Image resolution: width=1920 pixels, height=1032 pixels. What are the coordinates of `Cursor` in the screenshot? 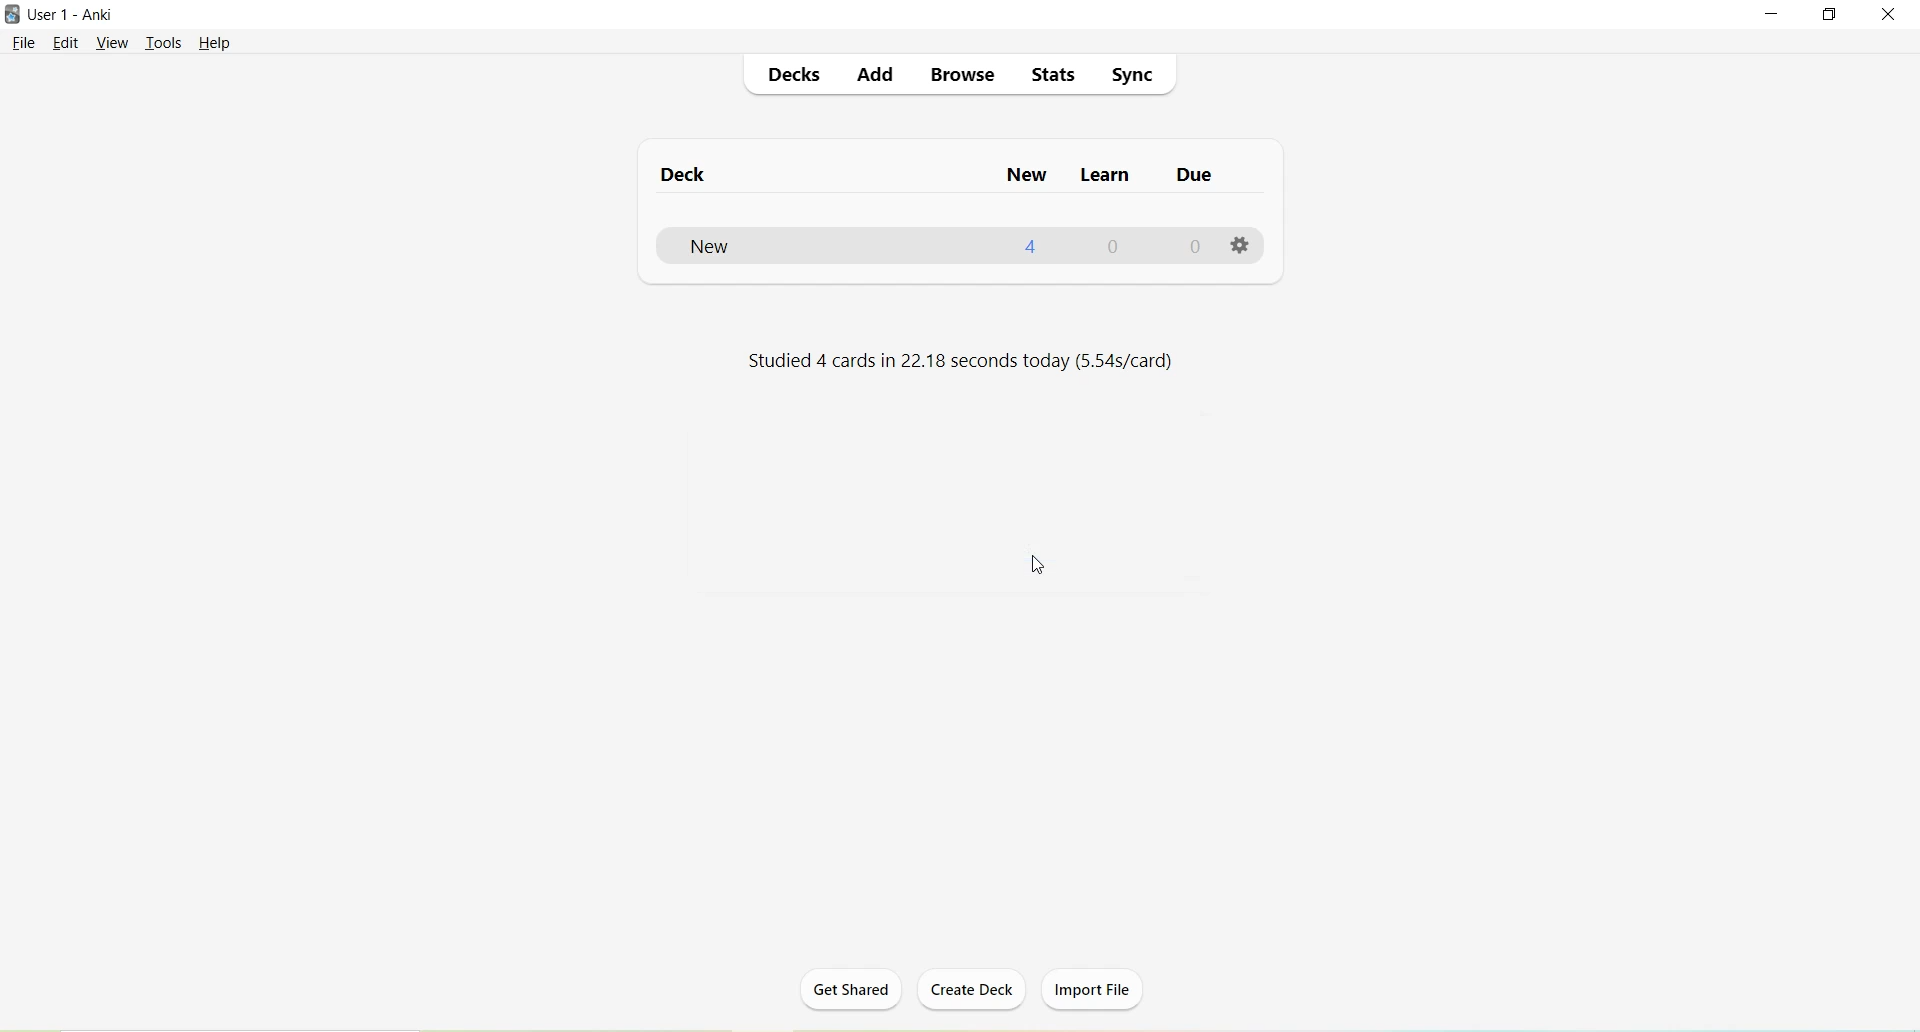 It's located at (1035, 565).